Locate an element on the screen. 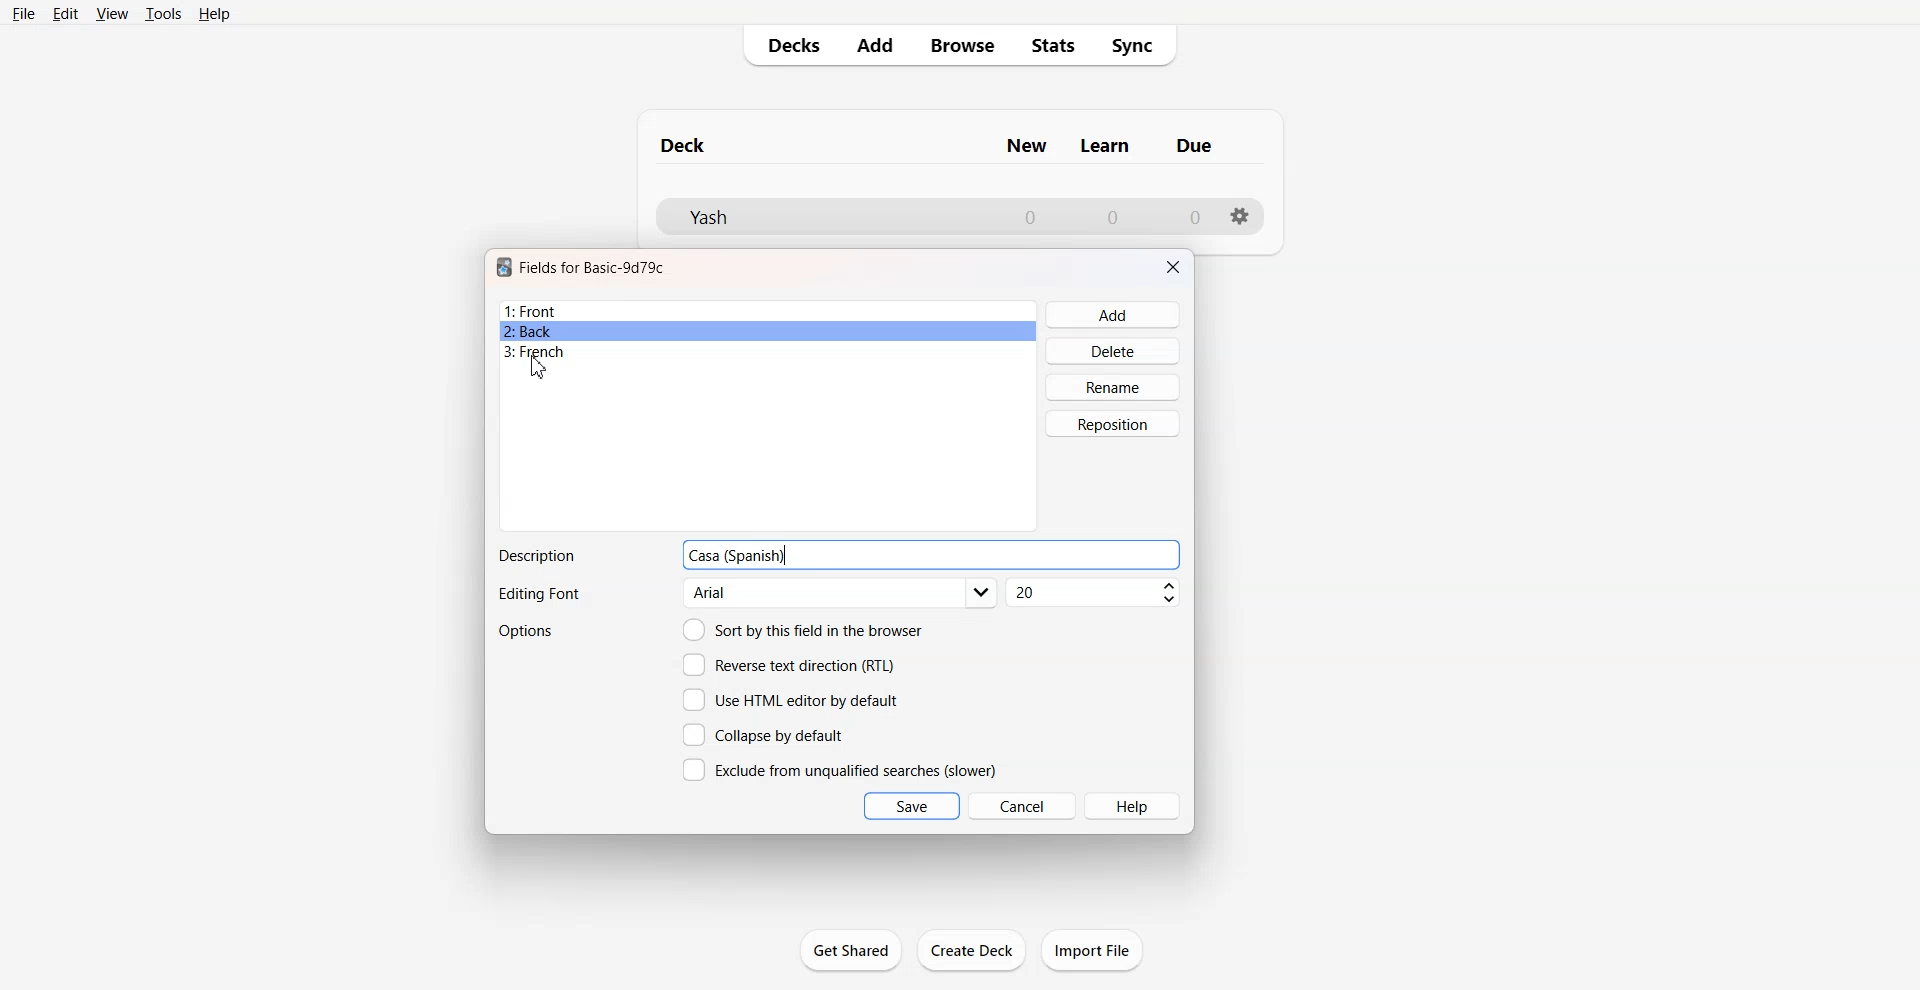 This screenshot has height=990, width=1920. Column name is located at coordinates (1026, 146).